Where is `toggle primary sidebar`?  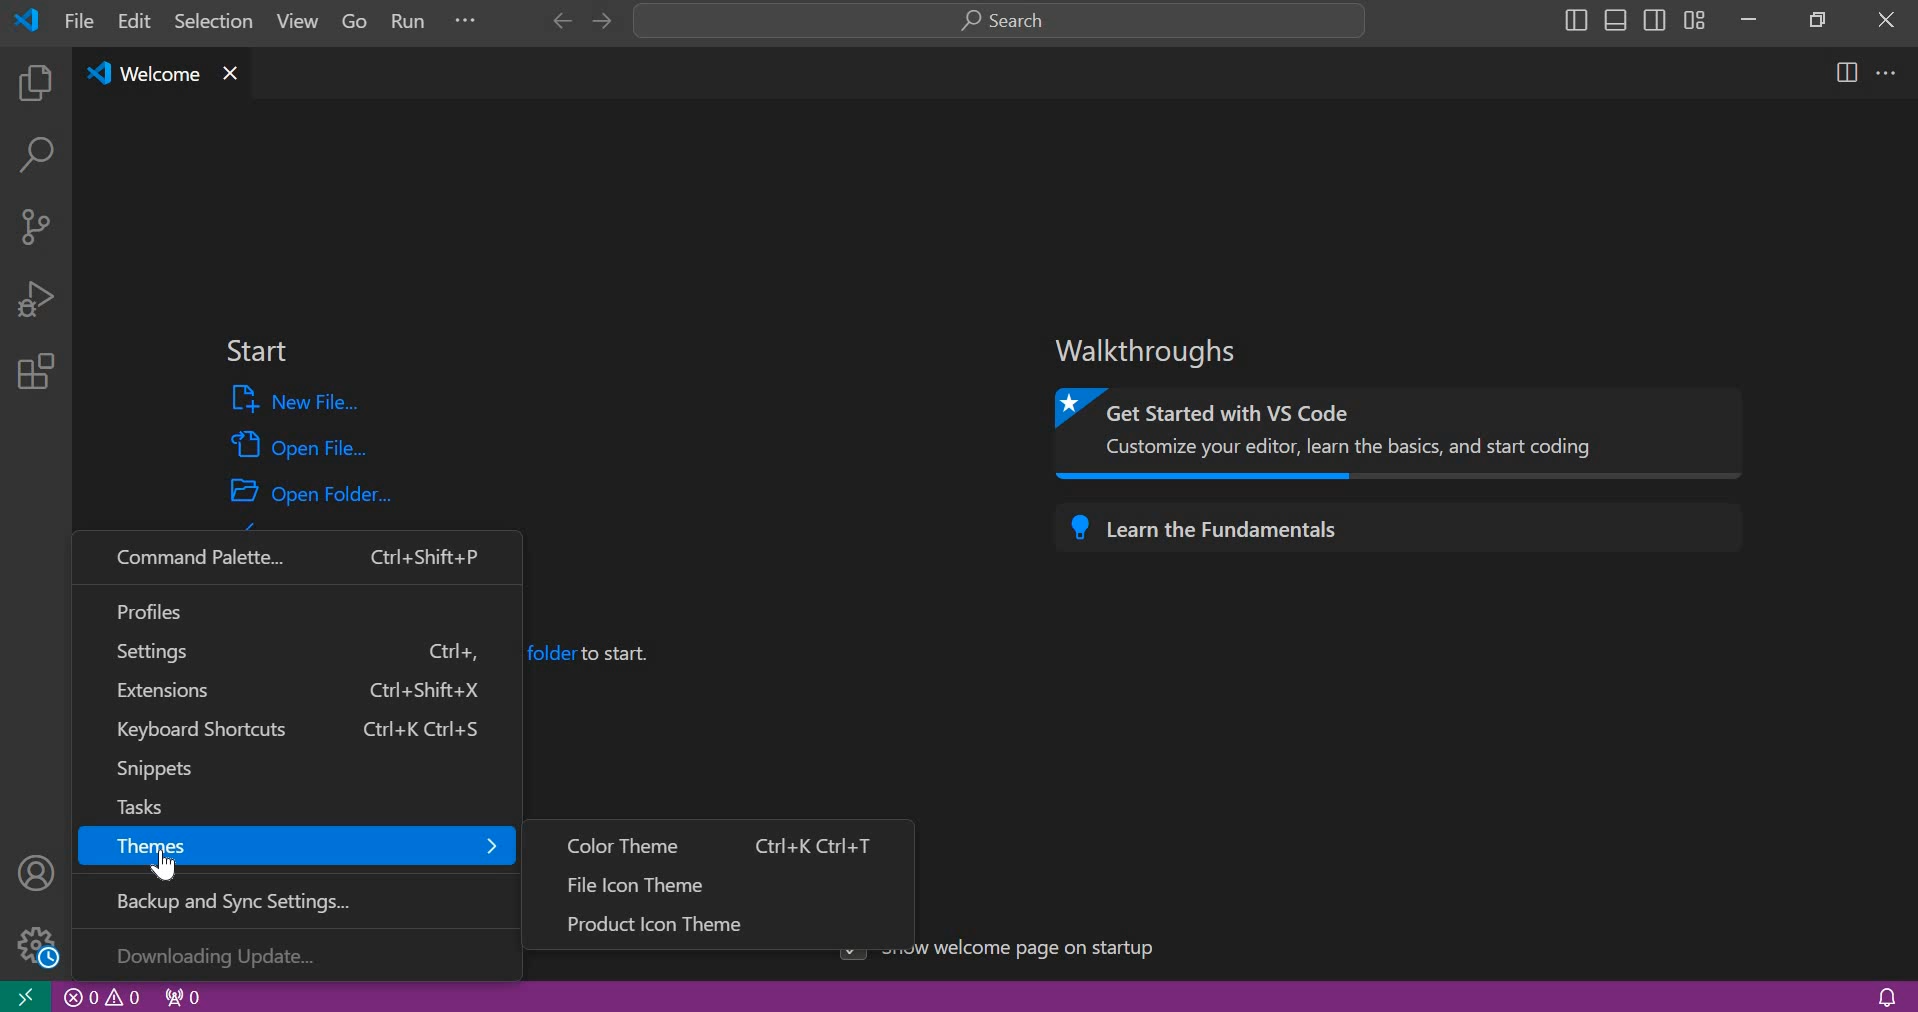
toggle primary sidebar is located at coordinates (1573, 20).